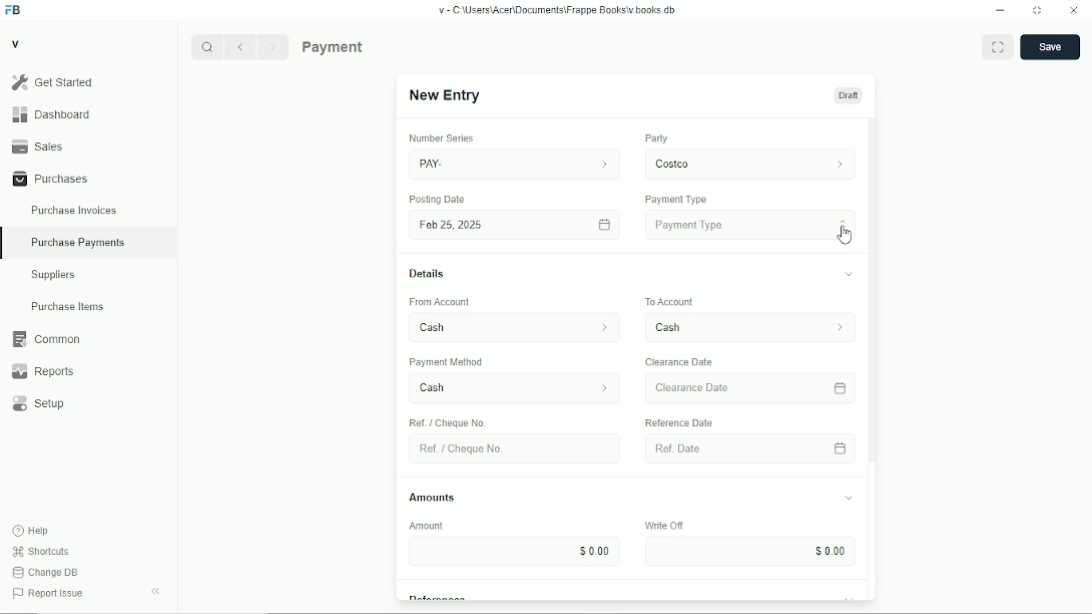 The image size is (1092, 614). Describe the element at coordinates (871, 293) in the screenshot. I see `vertical scrollbar` at that location.